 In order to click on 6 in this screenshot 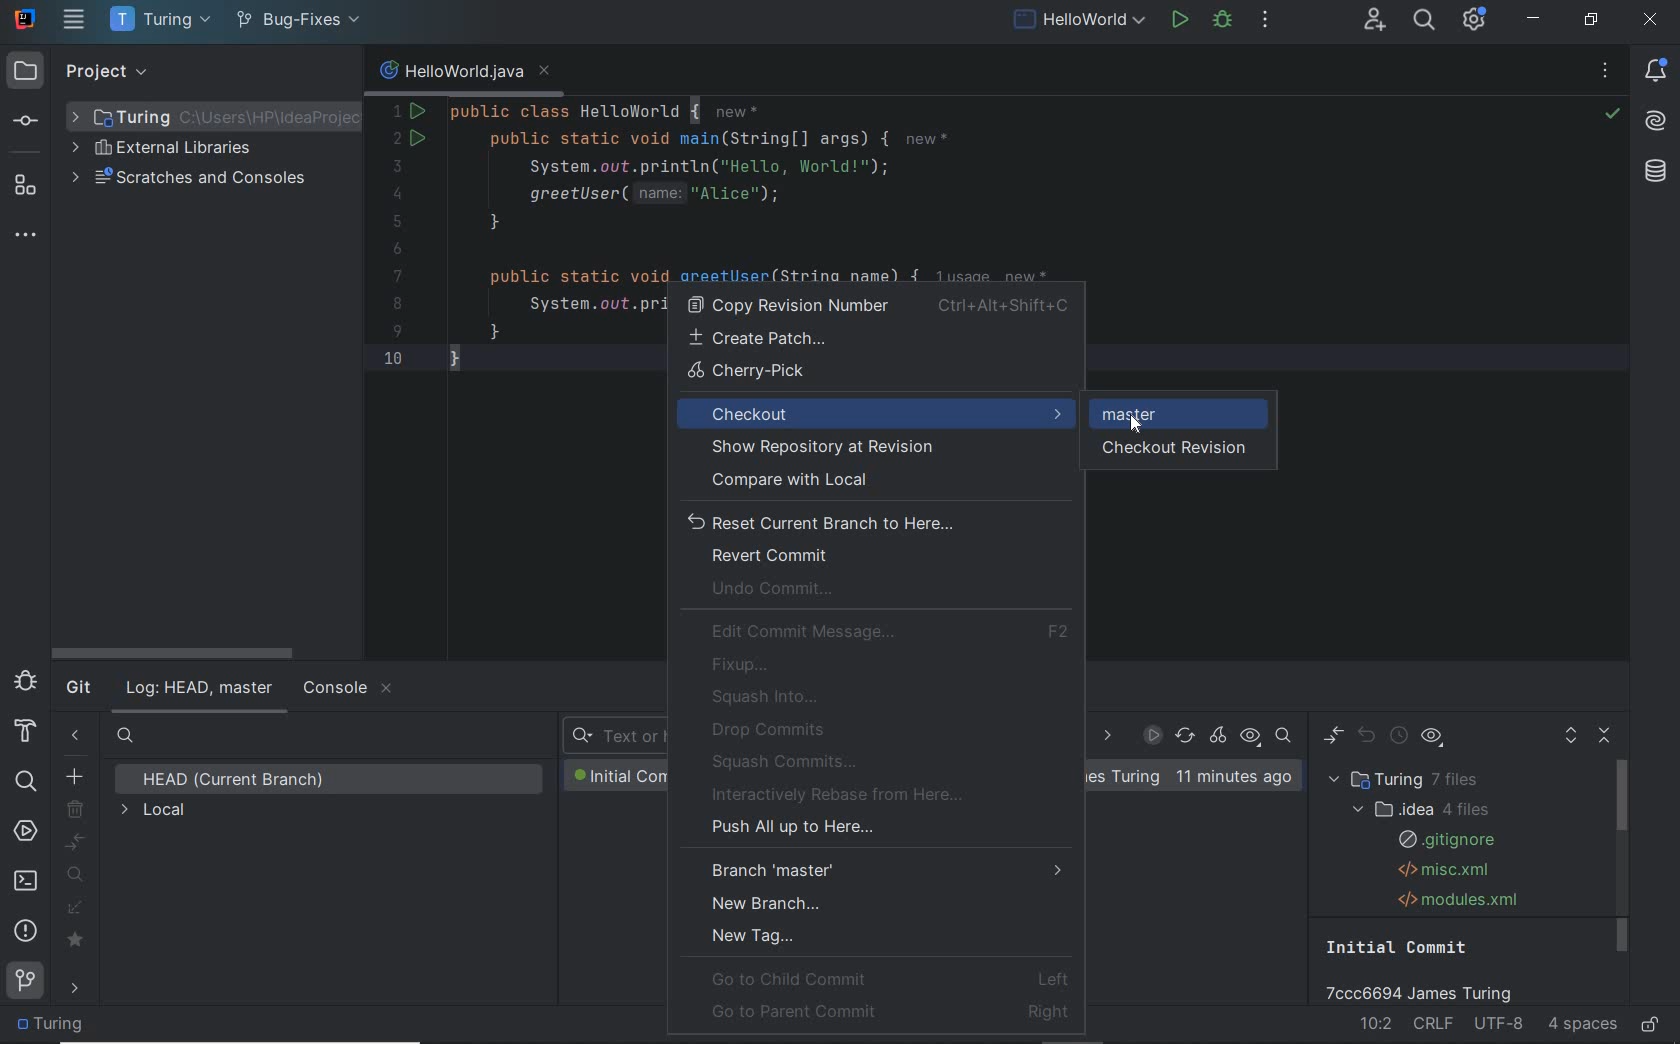, I will do `click(397, 250)`.